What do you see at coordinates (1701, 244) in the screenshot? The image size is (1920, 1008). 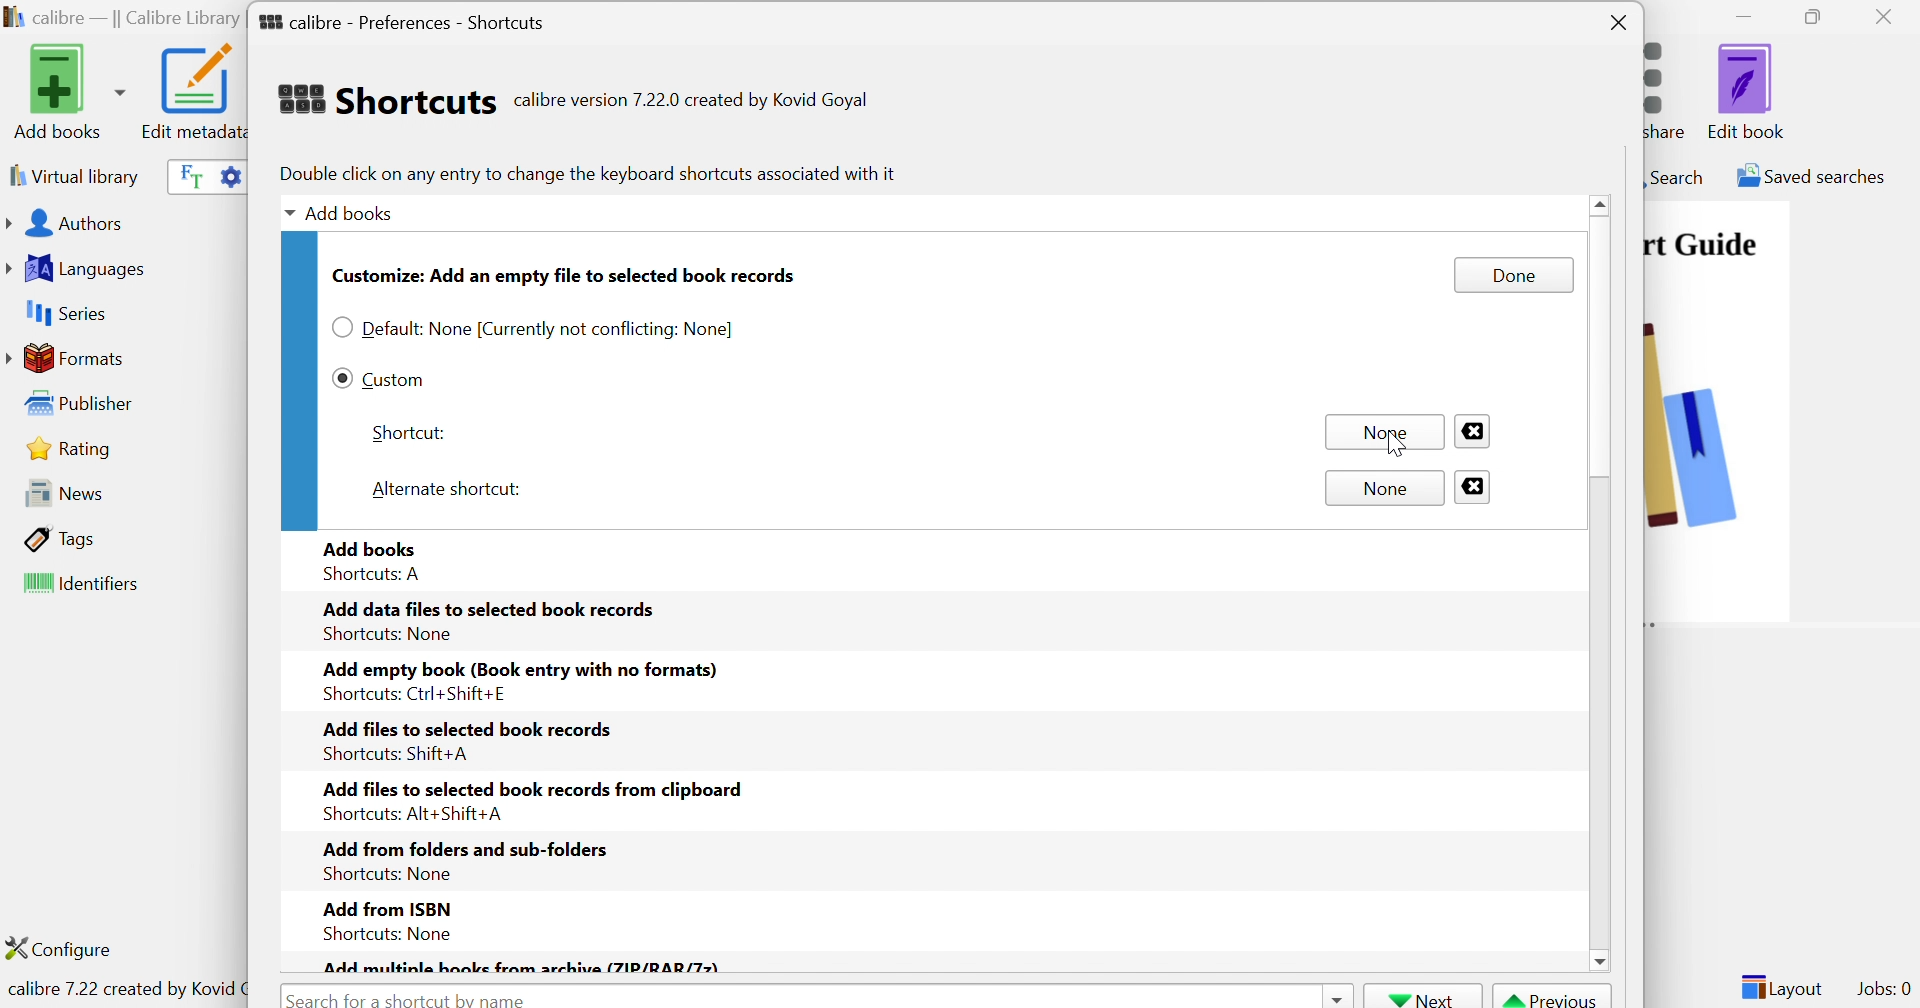 I see `Quick Start Guide` at bounding box center [1701, 244].